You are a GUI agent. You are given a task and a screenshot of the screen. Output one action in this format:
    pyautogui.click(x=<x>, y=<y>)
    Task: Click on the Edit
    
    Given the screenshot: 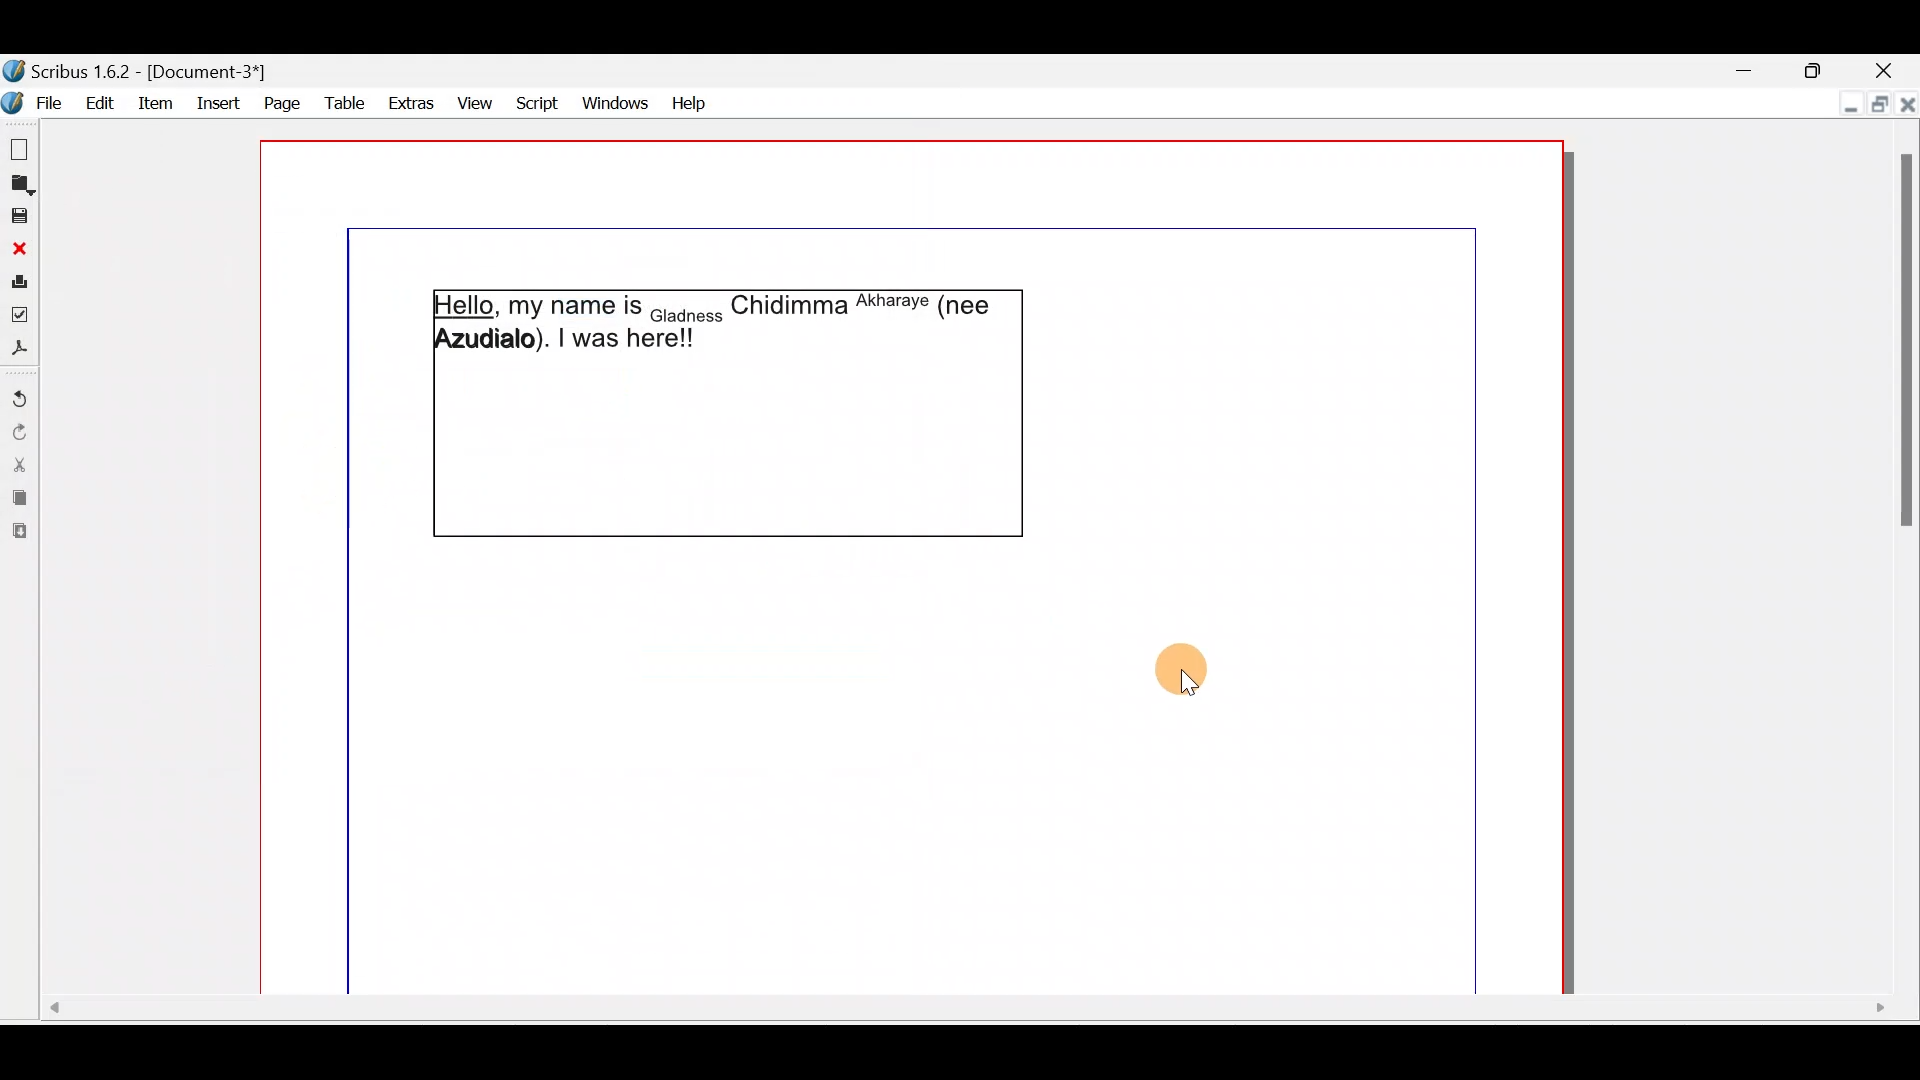 What is the action you would take?
    pyautogui.click(x=102, y=102)
    